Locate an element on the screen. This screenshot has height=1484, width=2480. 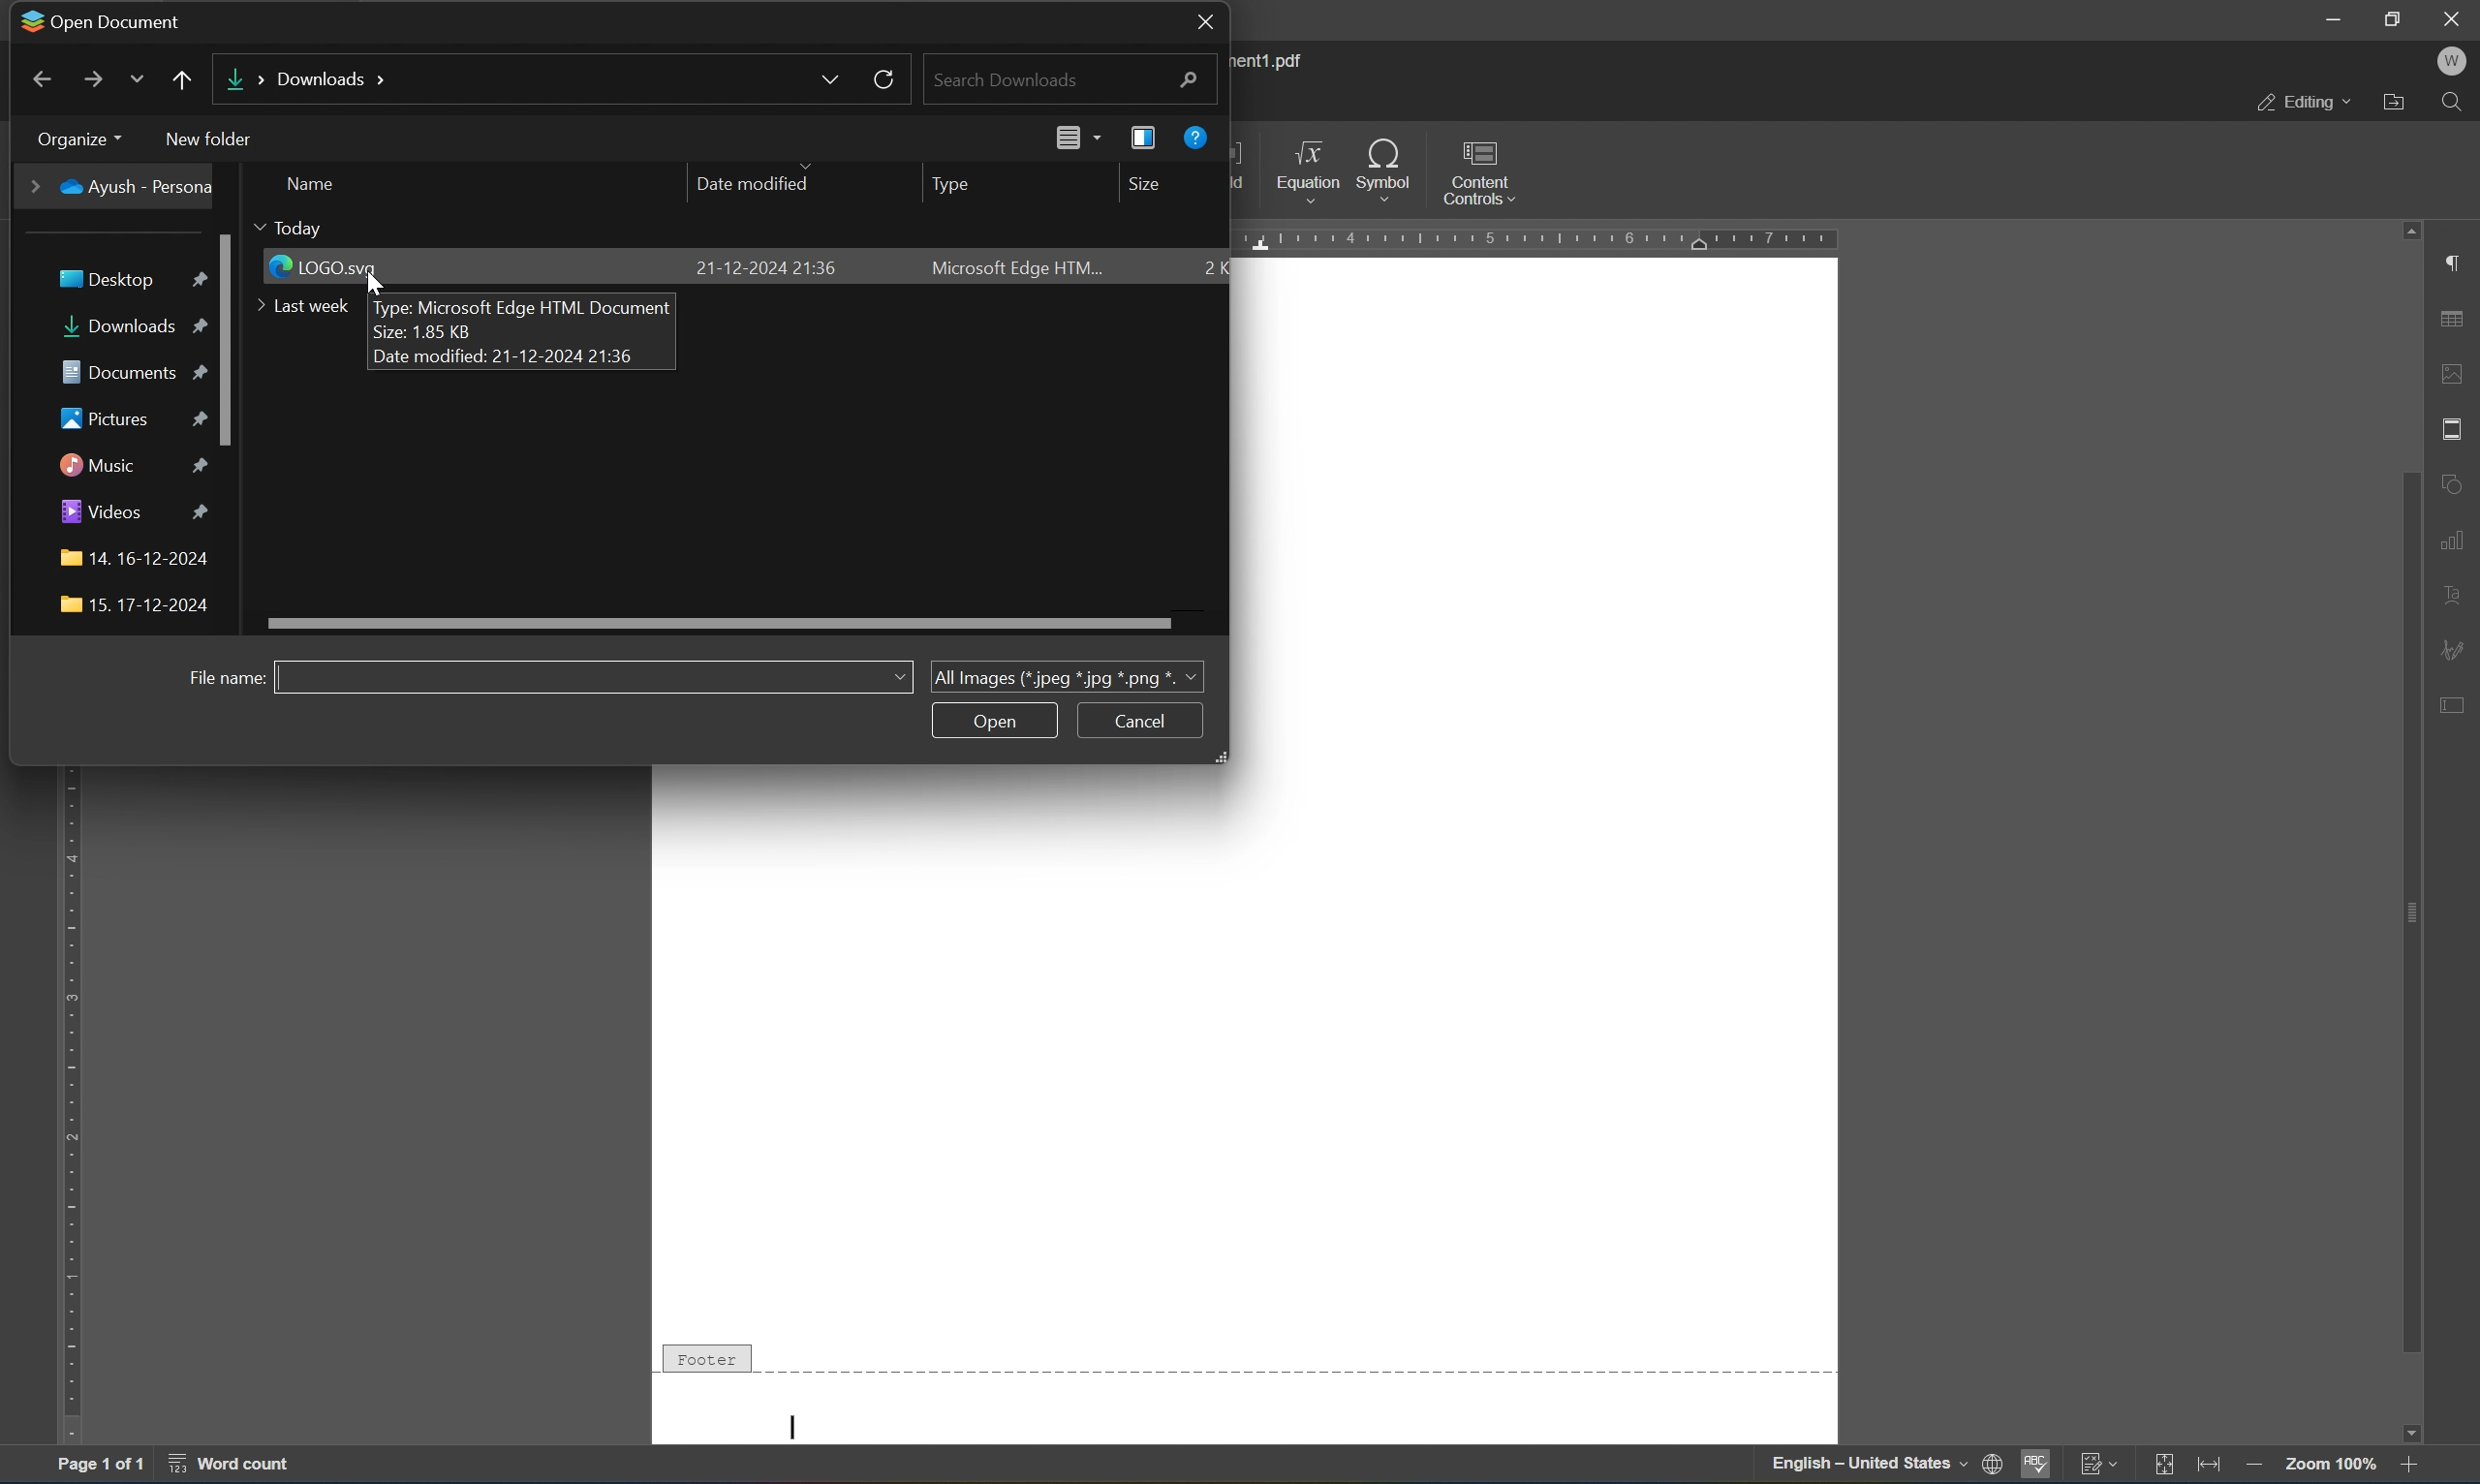
documents is located at coordinates (133, 377).